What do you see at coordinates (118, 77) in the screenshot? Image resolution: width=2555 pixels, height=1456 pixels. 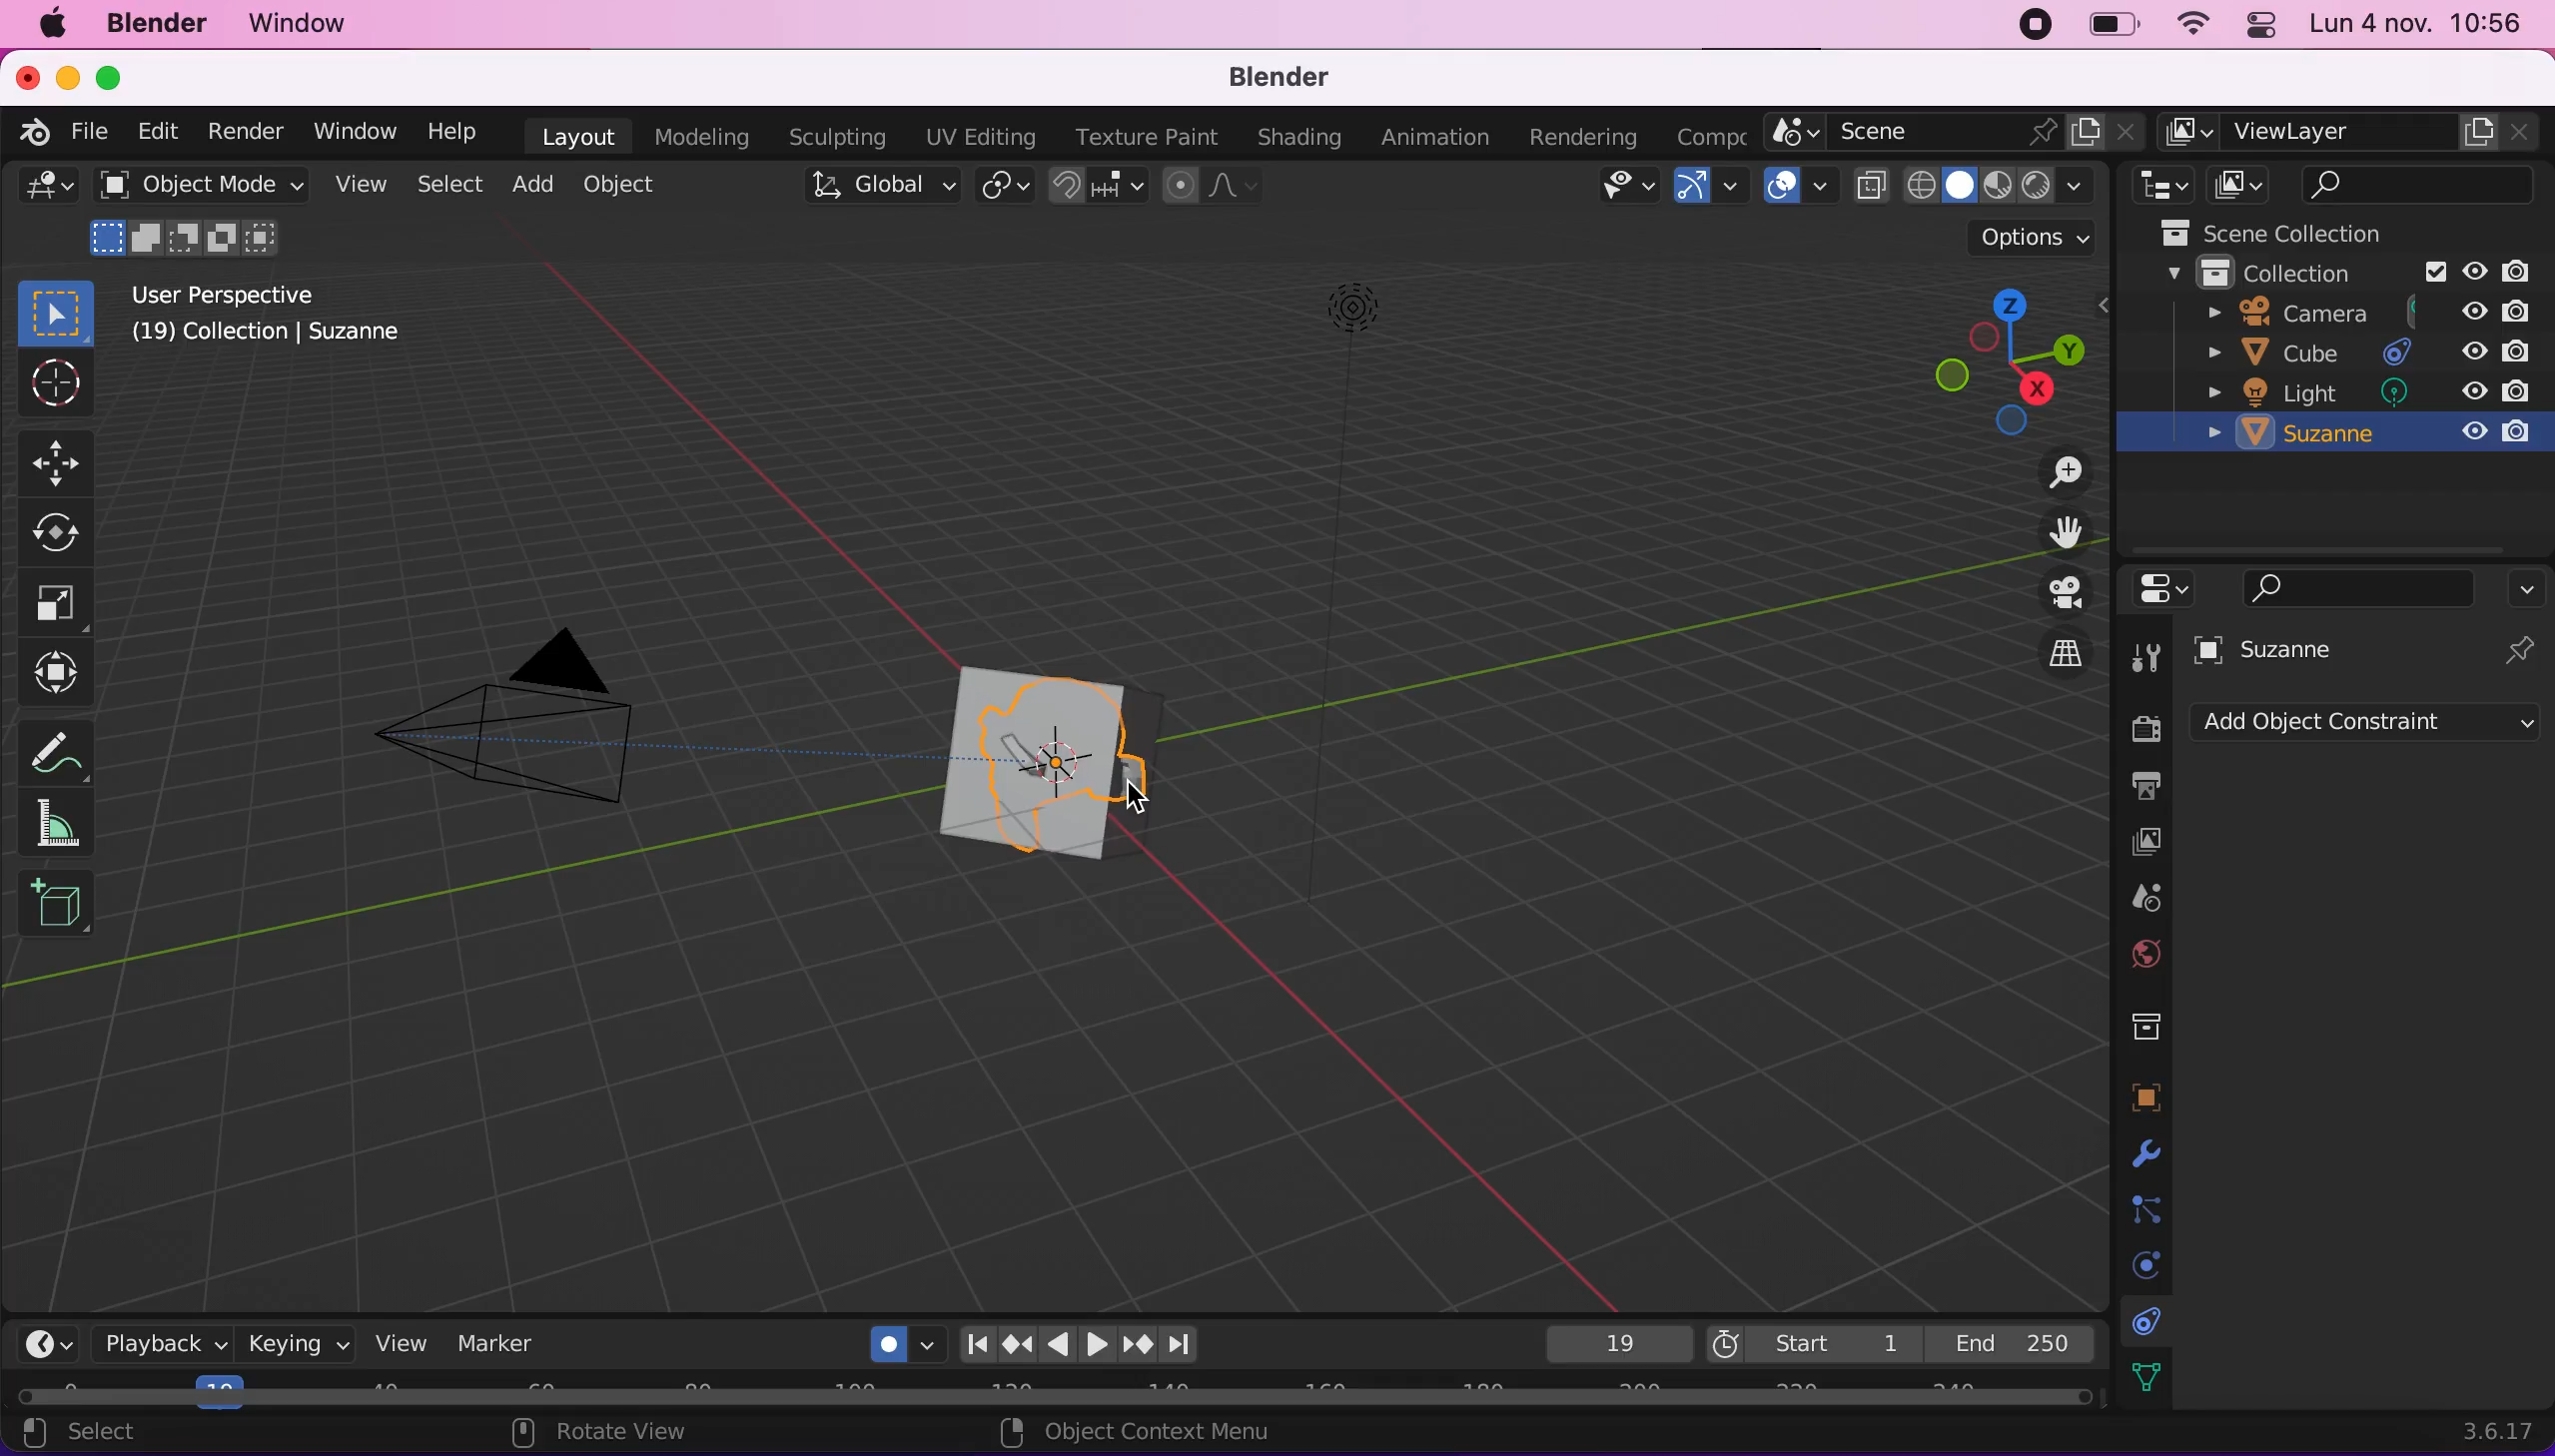 I see `maximize` at bounding box center [118, 77].